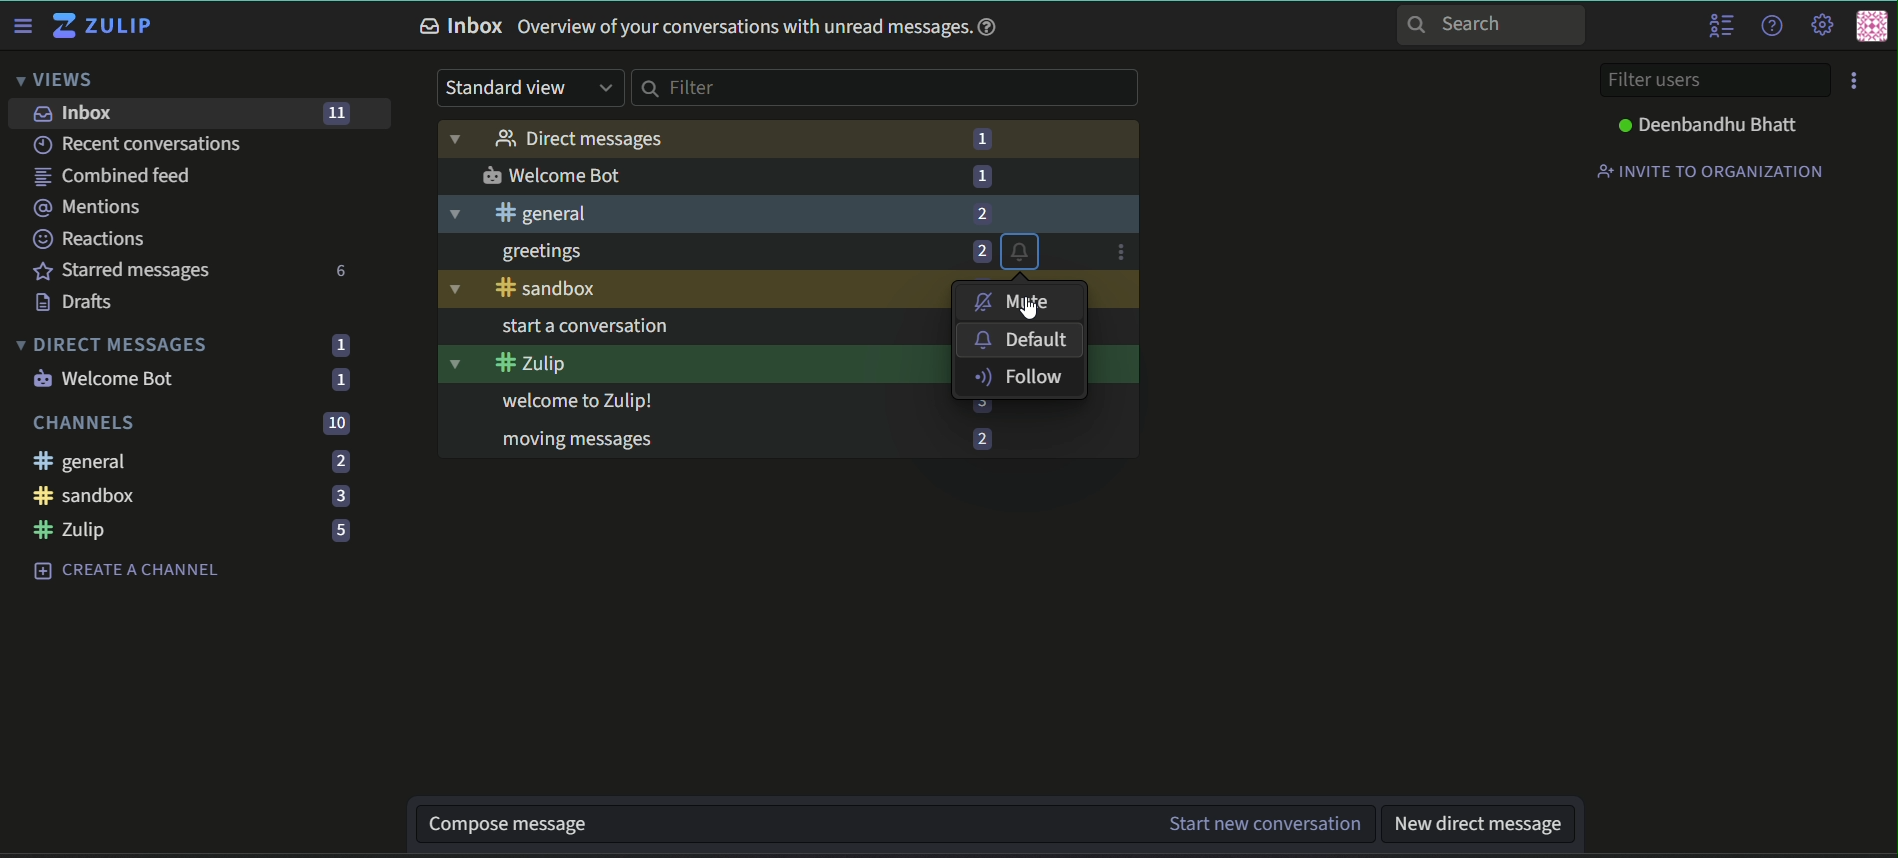  What do you see at coordinates (344, 270) in the screenshot?
I see `numbers` at bounding box center [344, 270].